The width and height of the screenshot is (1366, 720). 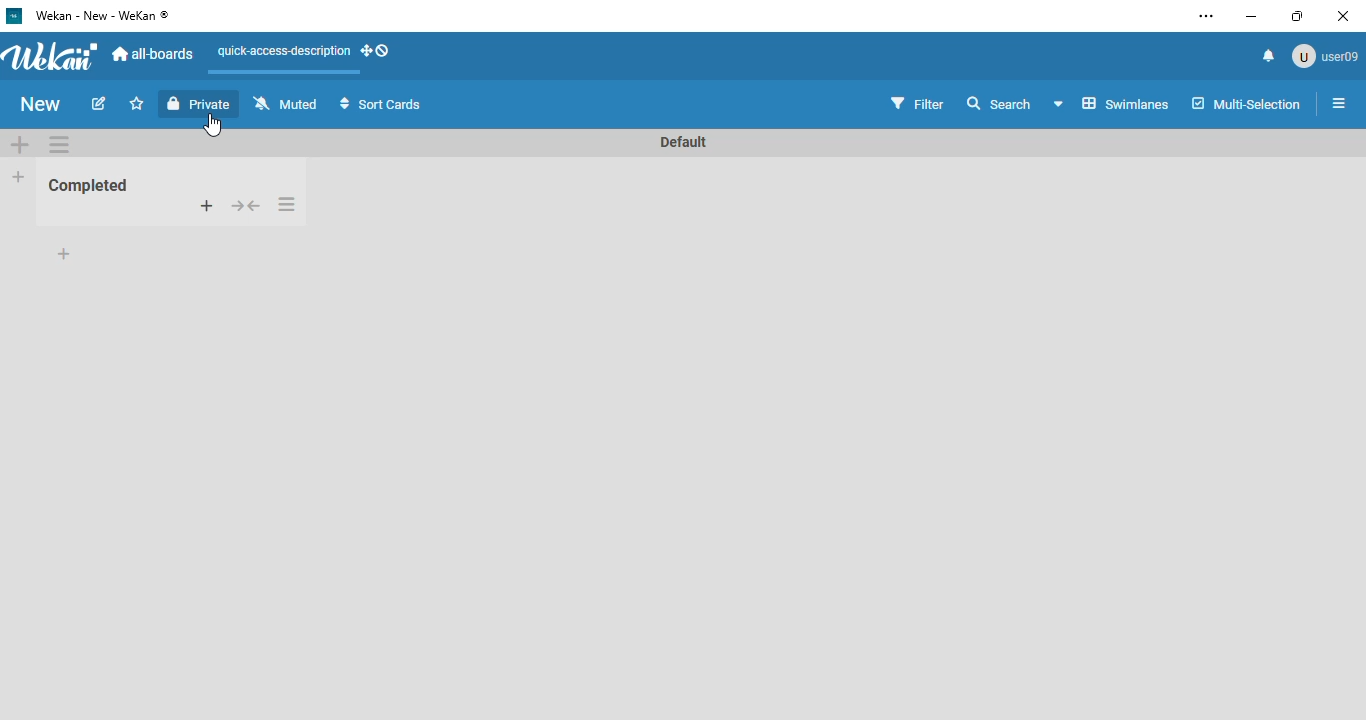 What do you see at coordinates (1343, 17) in the screenshot?
I see `close` at bounding box center [1343, 17].